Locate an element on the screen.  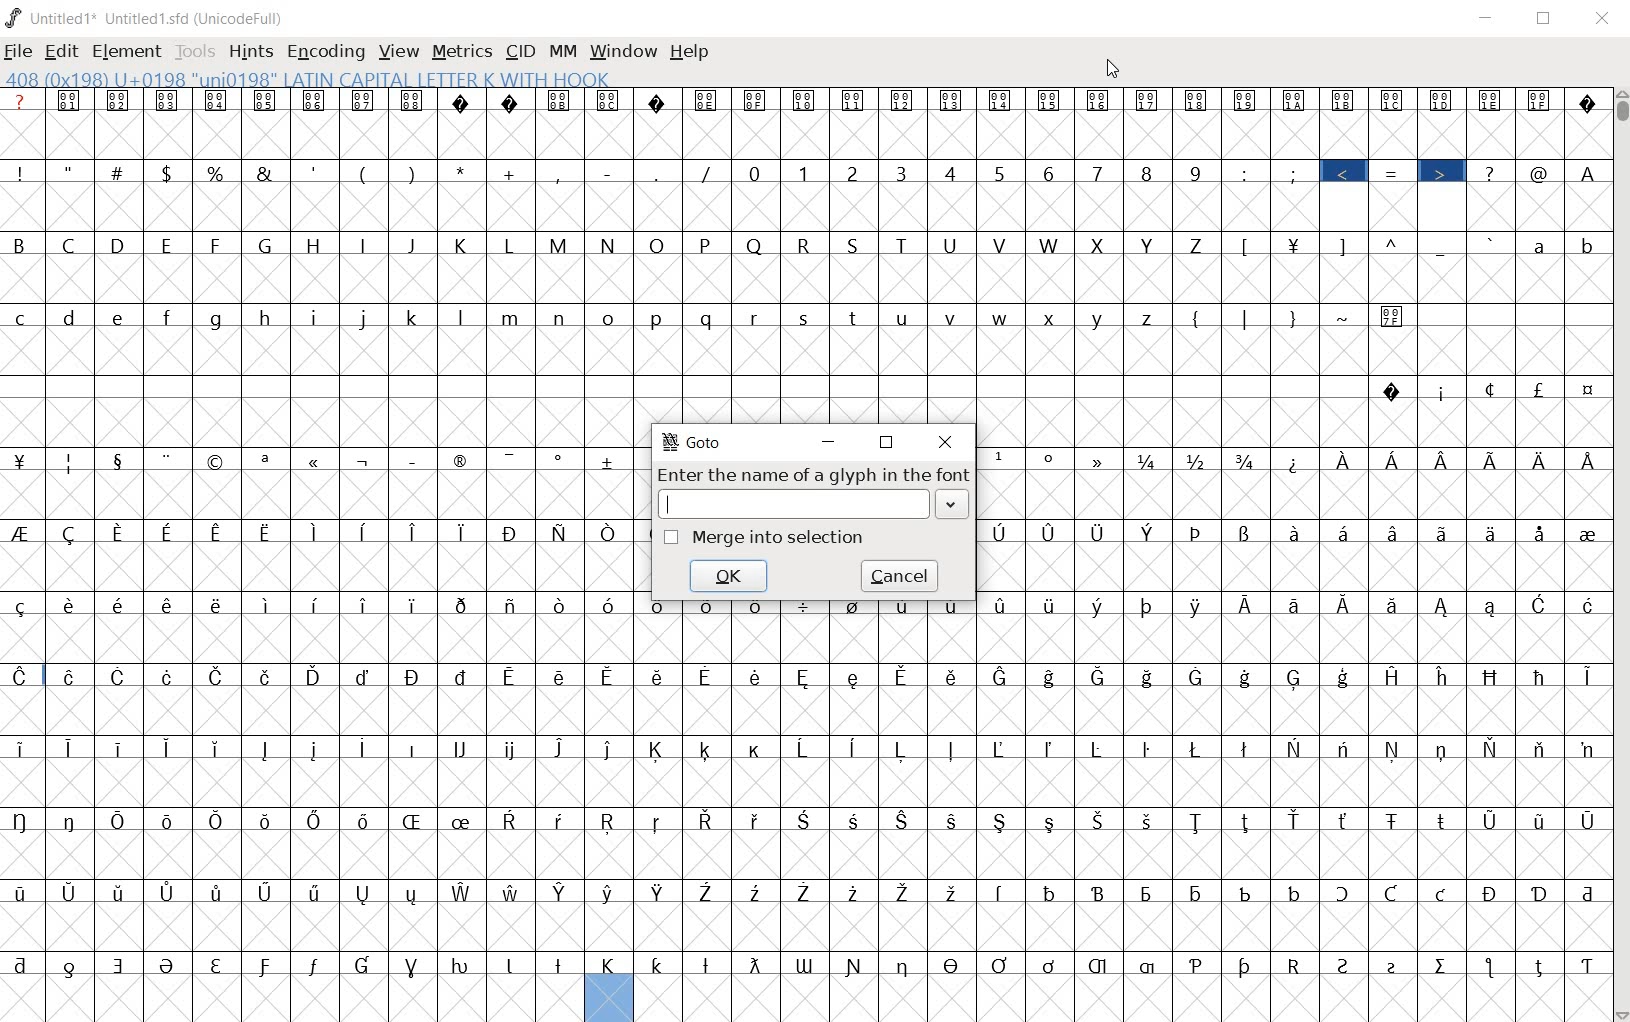
special symbols is located at coordinates (324, 459).